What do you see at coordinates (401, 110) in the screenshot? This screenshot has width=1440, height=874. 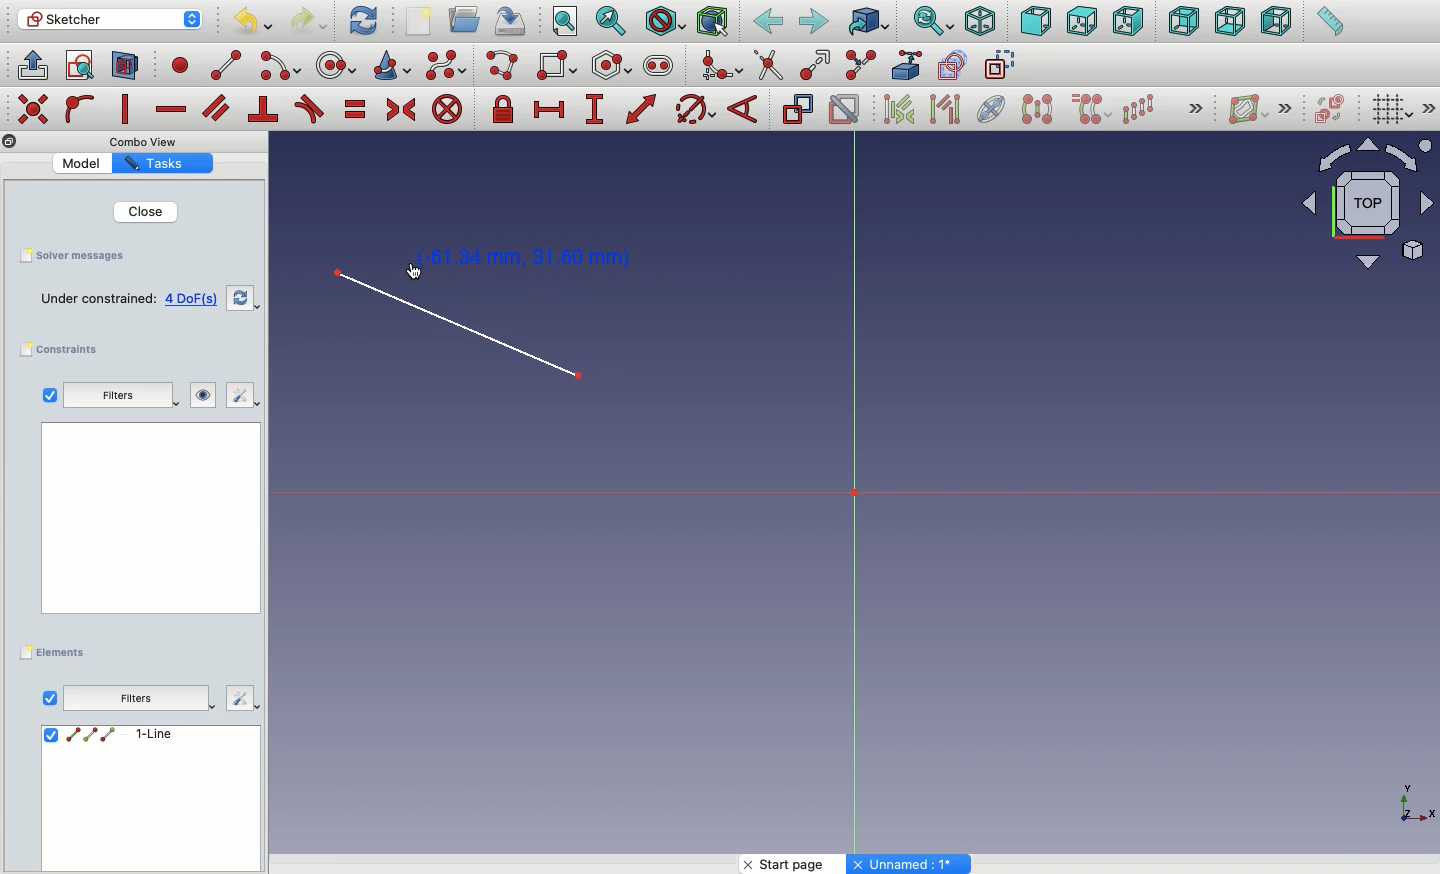 I see `Constrain symmetrical` at bounding box center [401, 110].